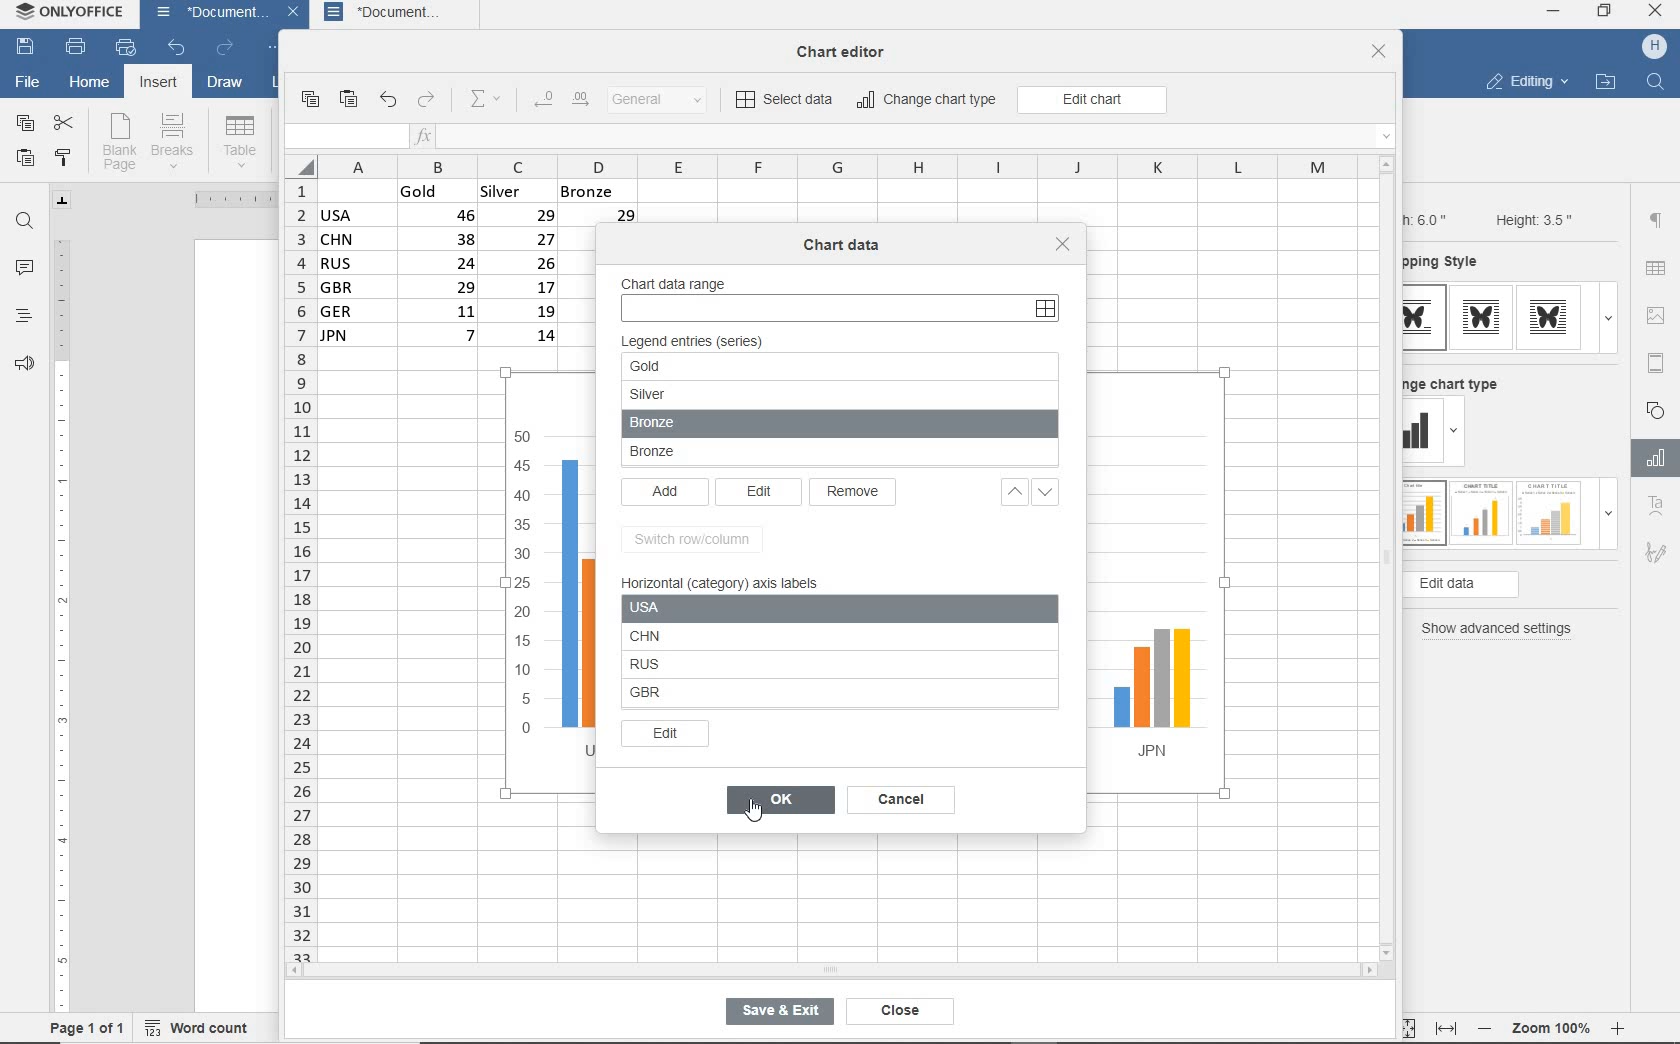 The image size is (1680, 1044). I want to click on redo, so click(224, 49).